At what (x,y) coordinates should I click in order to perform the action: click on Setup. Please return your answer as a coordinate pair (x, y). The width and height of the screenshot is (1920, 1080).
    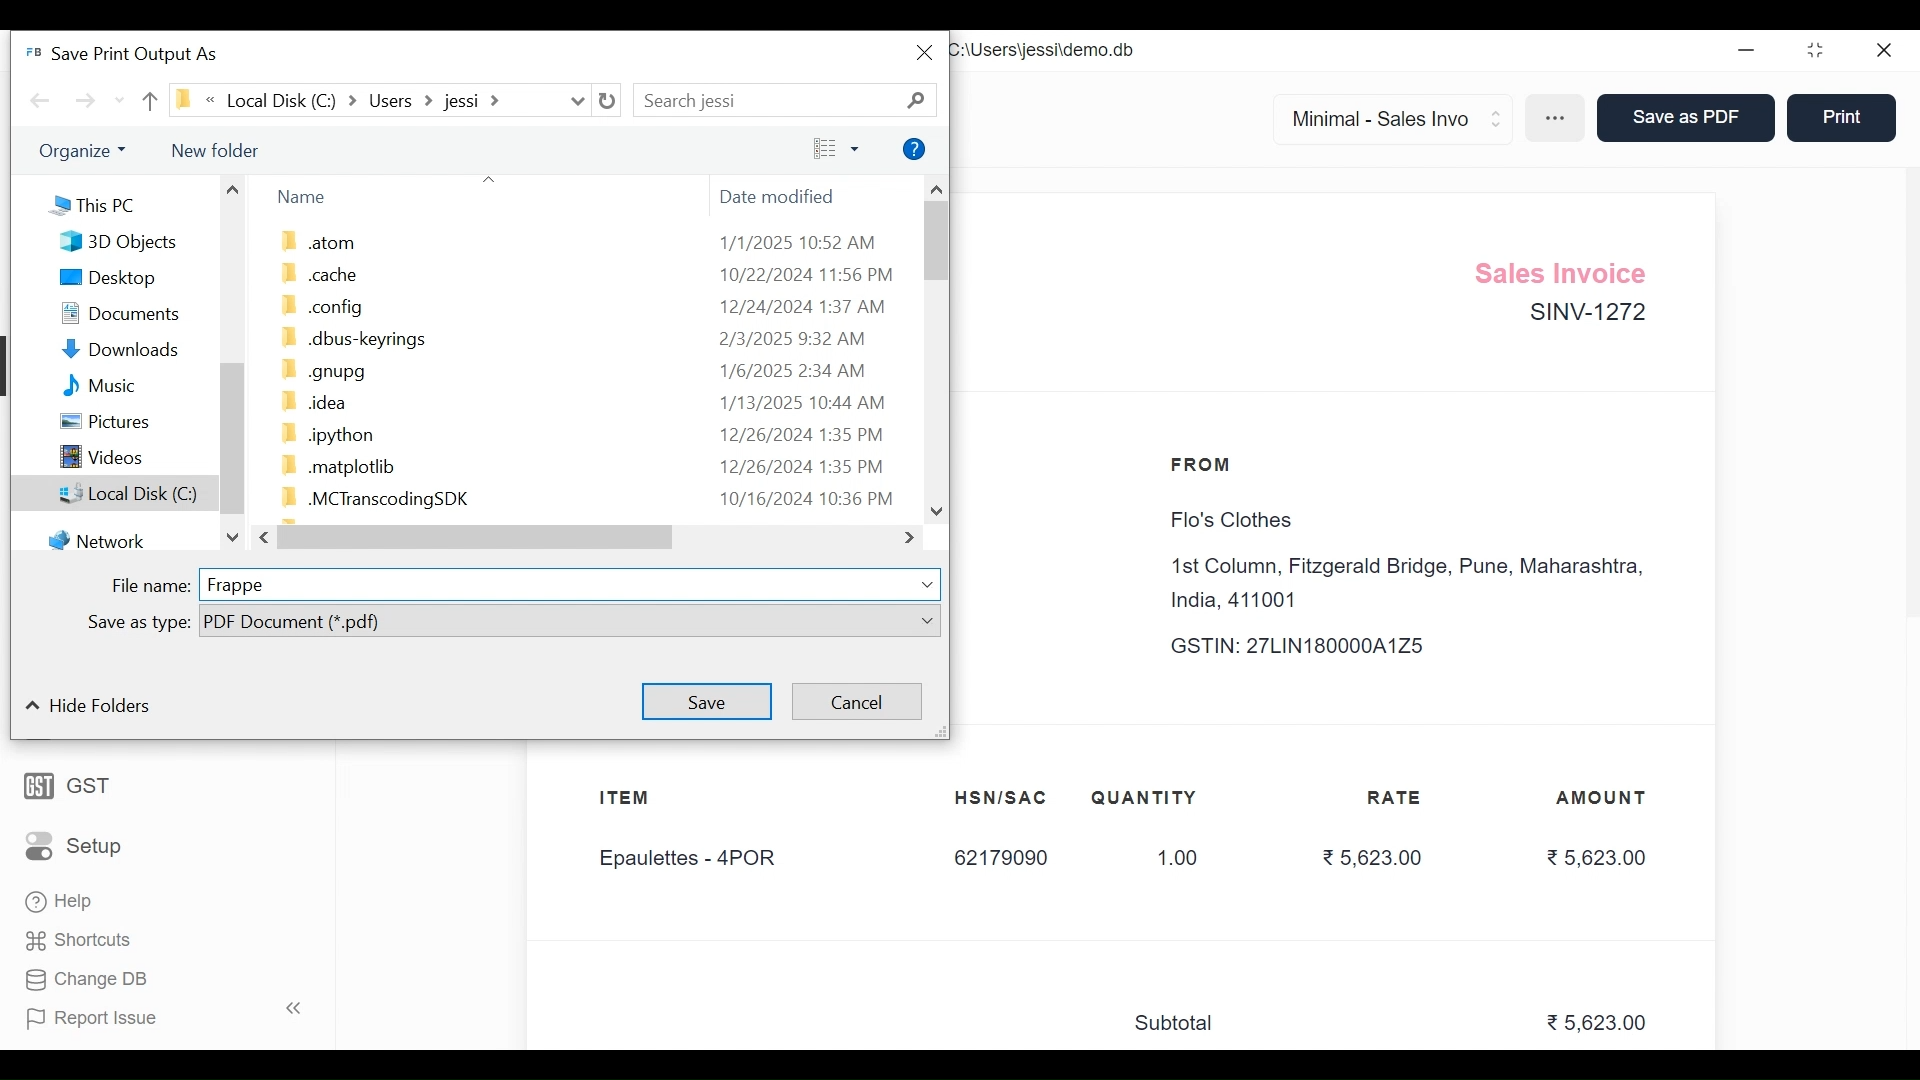
    Looking at the image, I should click on (74, 844).